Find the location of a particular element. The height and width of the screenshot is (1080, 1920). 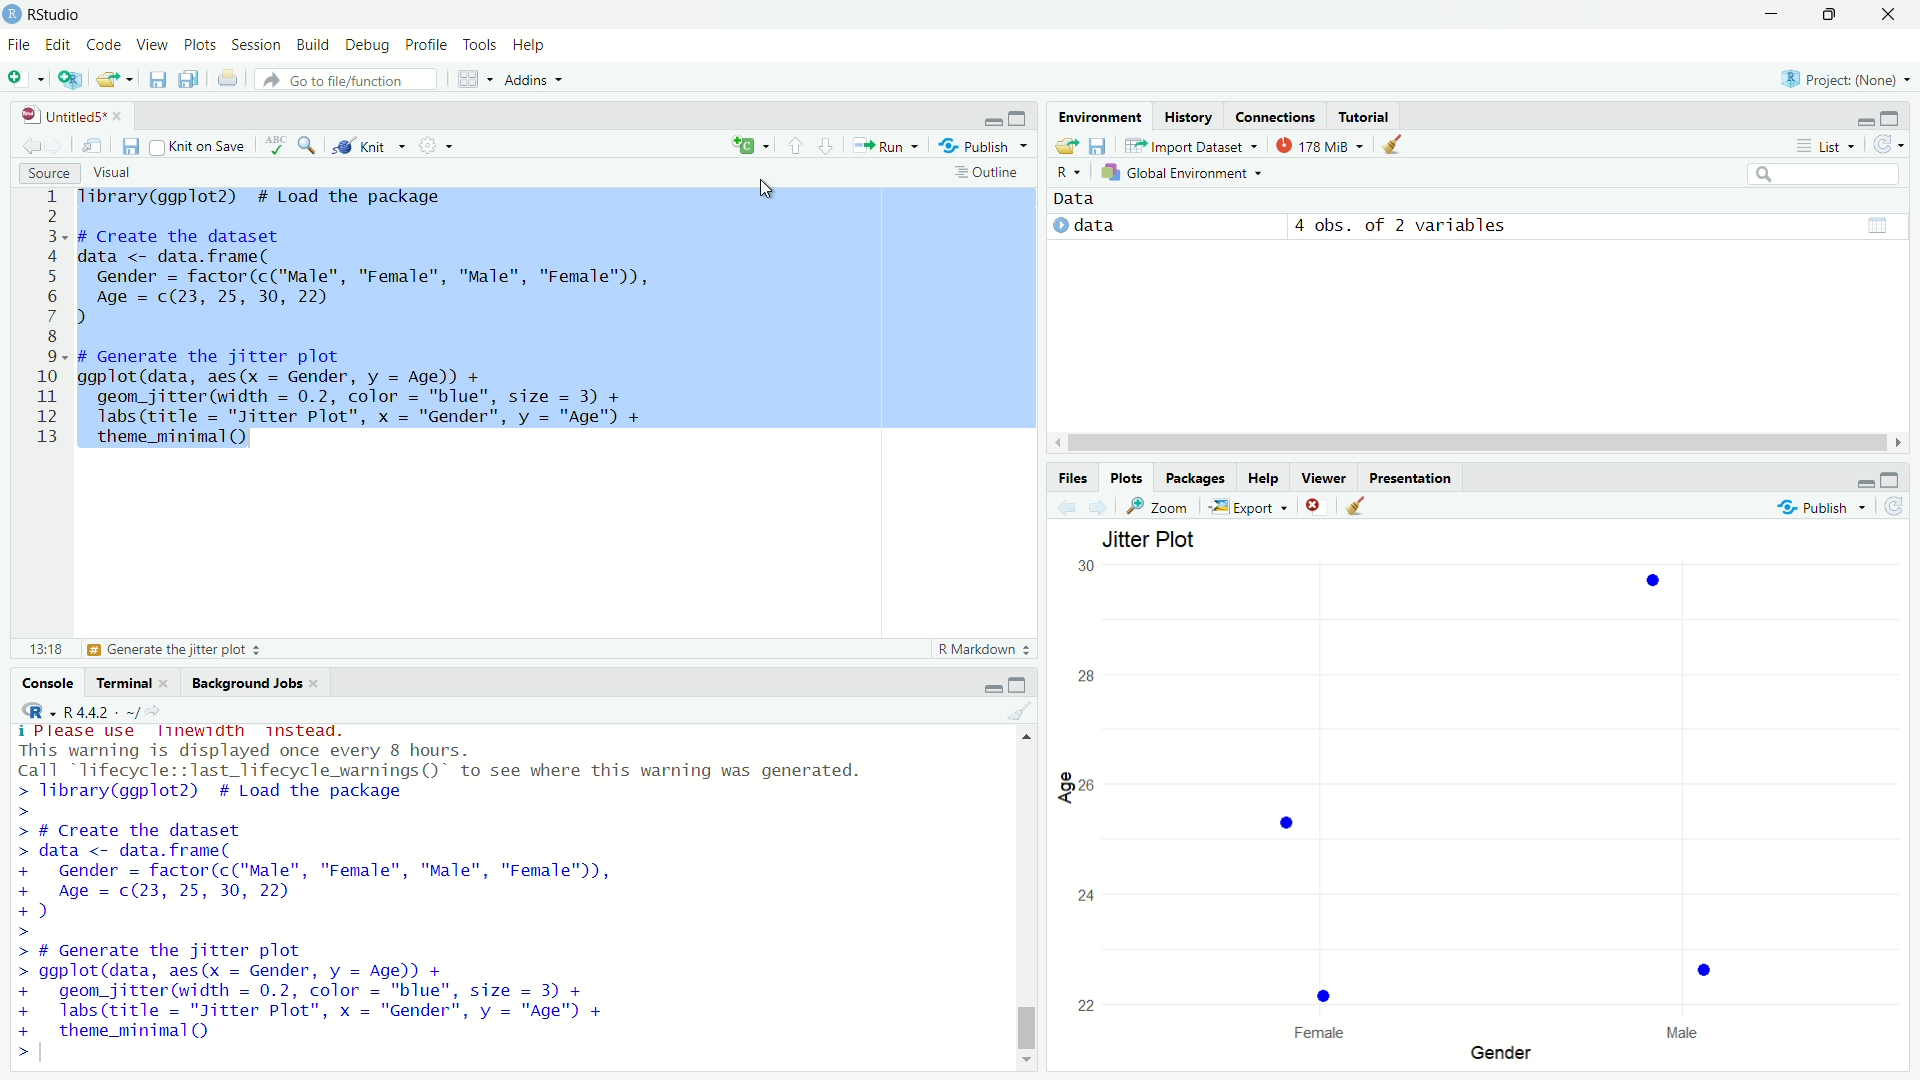

logo is located at coordinates (12, 15).